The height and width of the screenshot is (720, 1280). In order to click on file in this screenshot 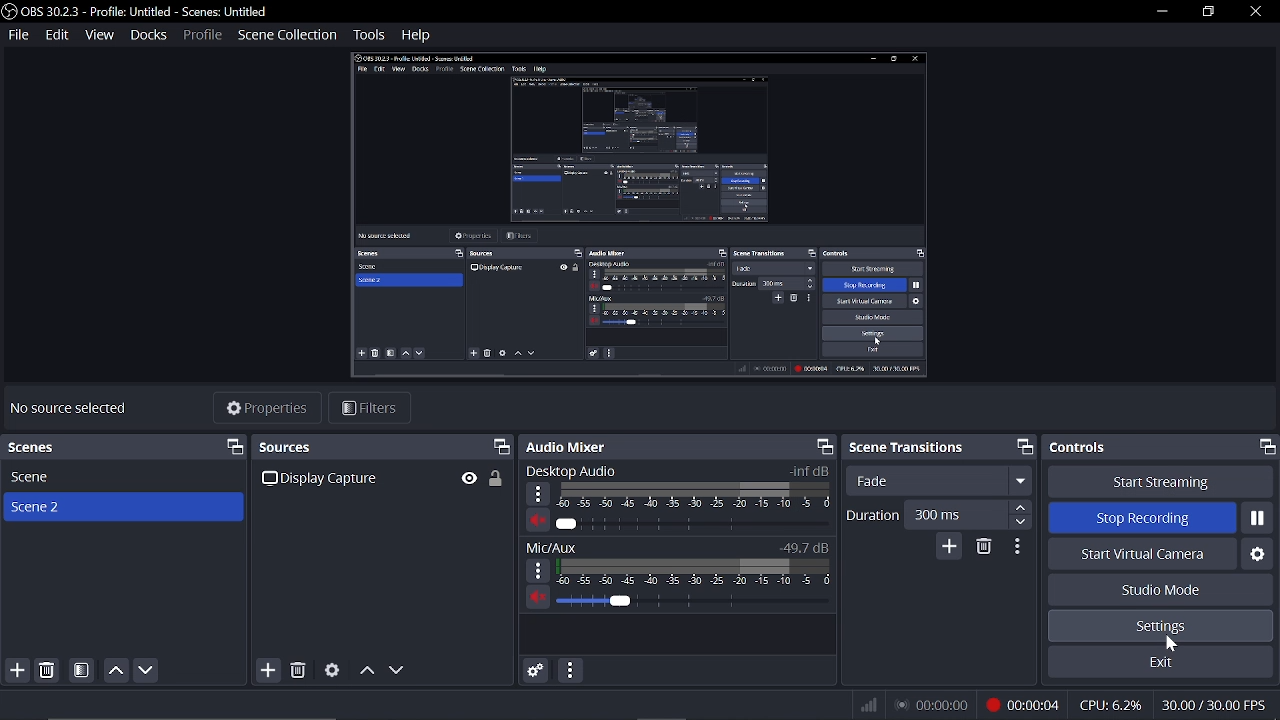, I will do `click(18, 36)`.